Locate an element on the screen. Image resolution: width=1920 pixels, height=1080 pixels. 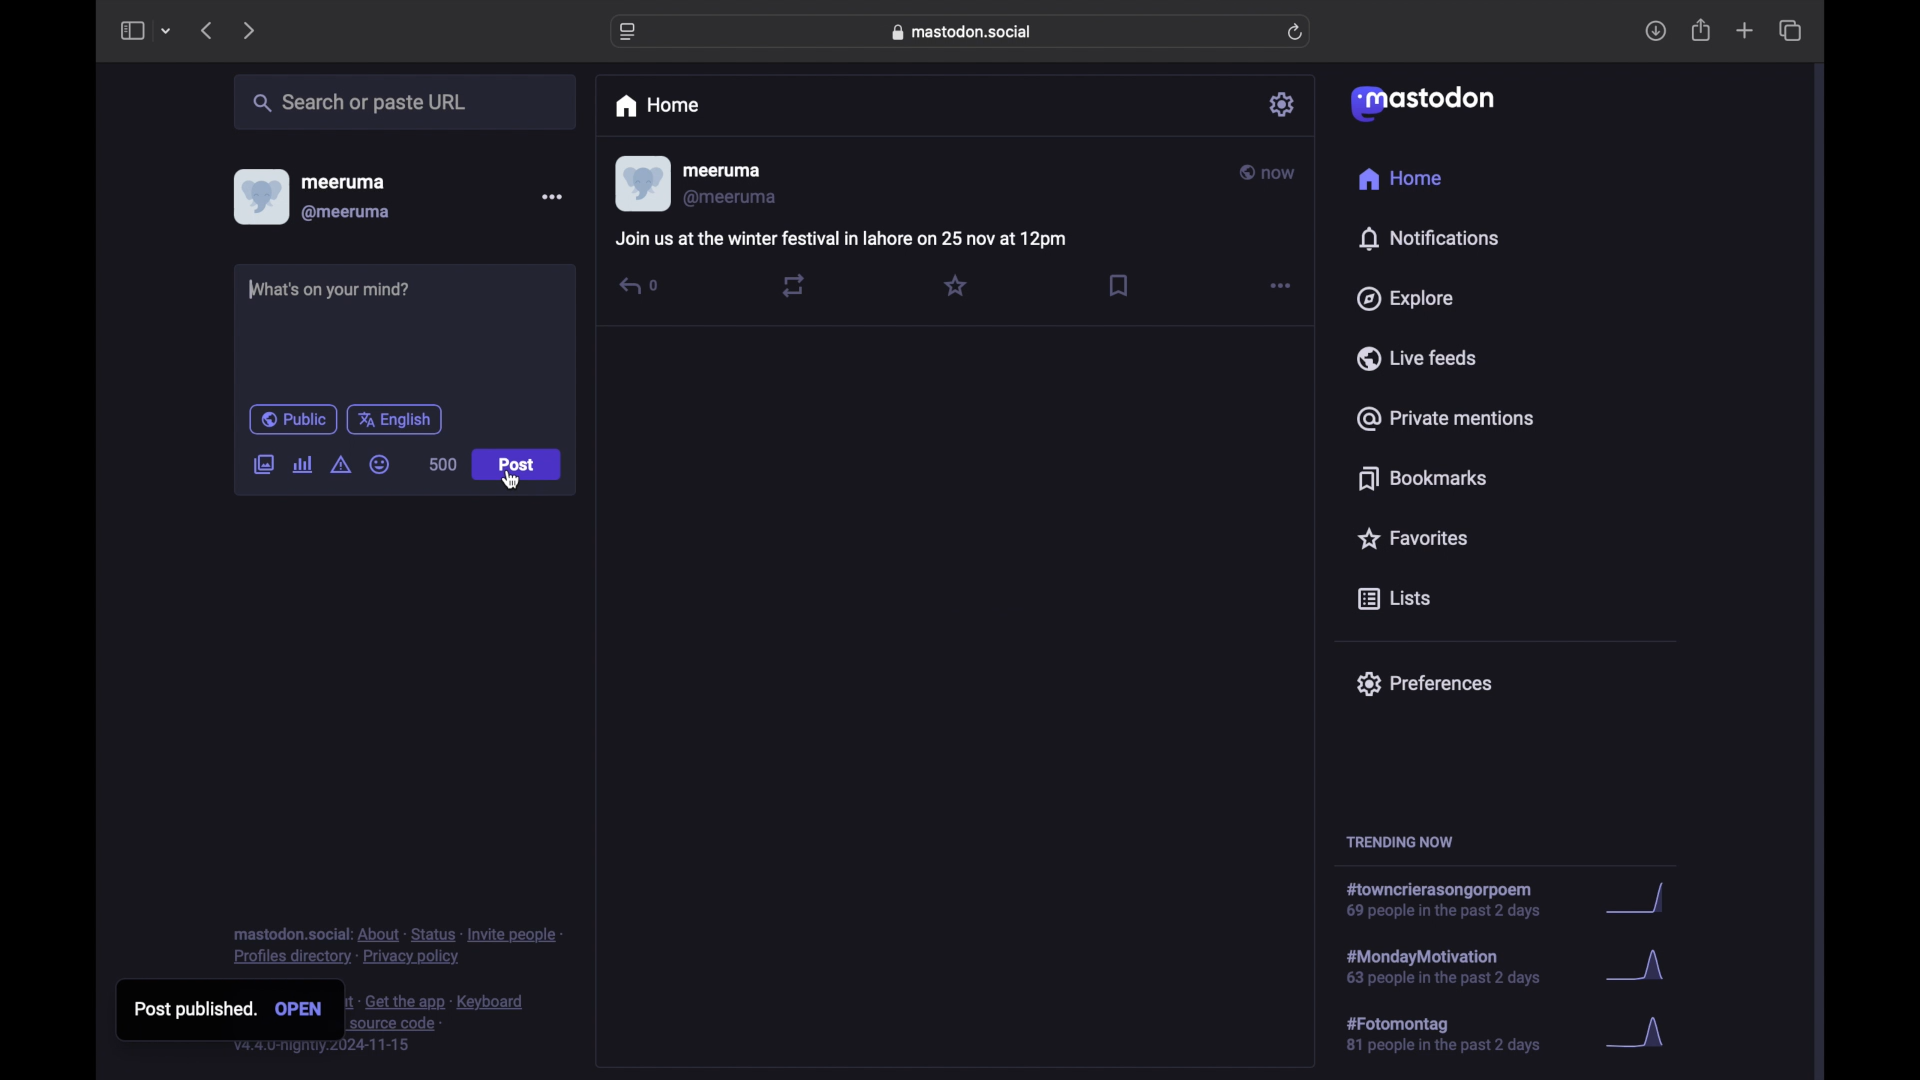
add content warning is located at coordinates (340, 465).